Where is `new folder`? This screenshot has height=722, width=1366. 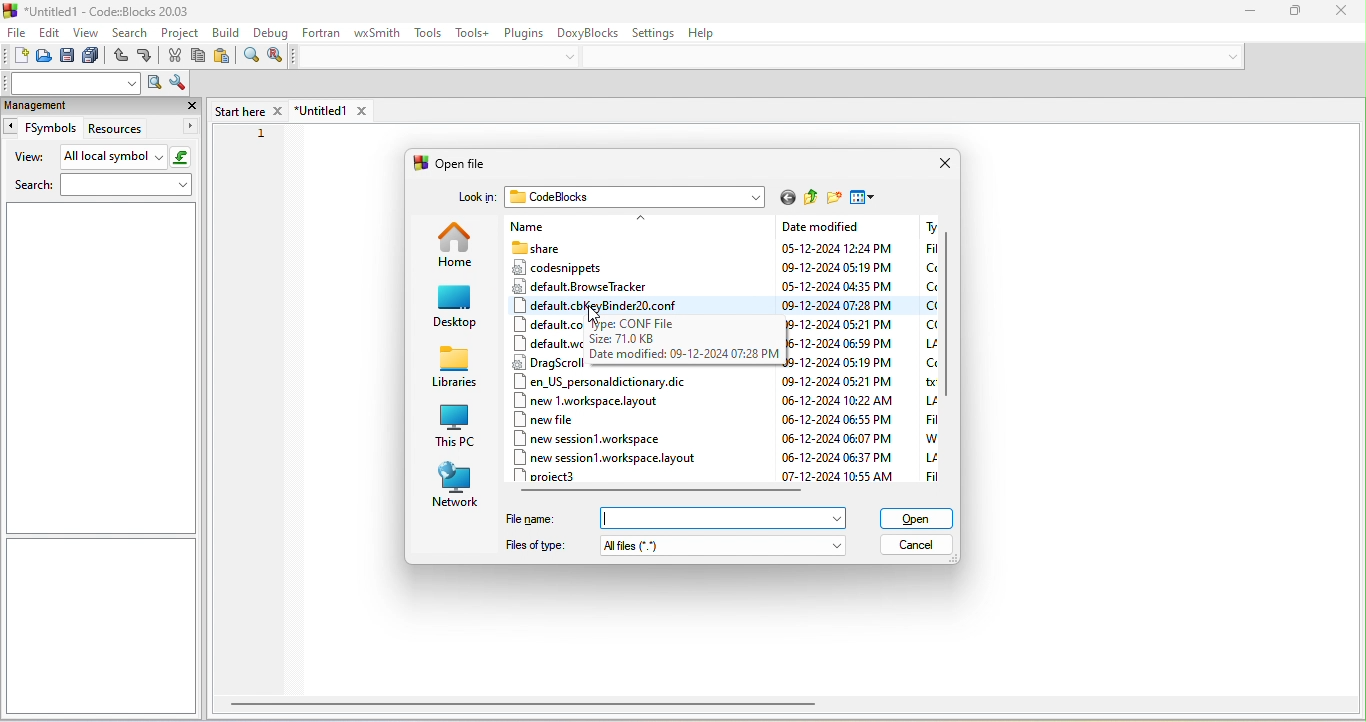
new folder is located at coordinates (833, 196).